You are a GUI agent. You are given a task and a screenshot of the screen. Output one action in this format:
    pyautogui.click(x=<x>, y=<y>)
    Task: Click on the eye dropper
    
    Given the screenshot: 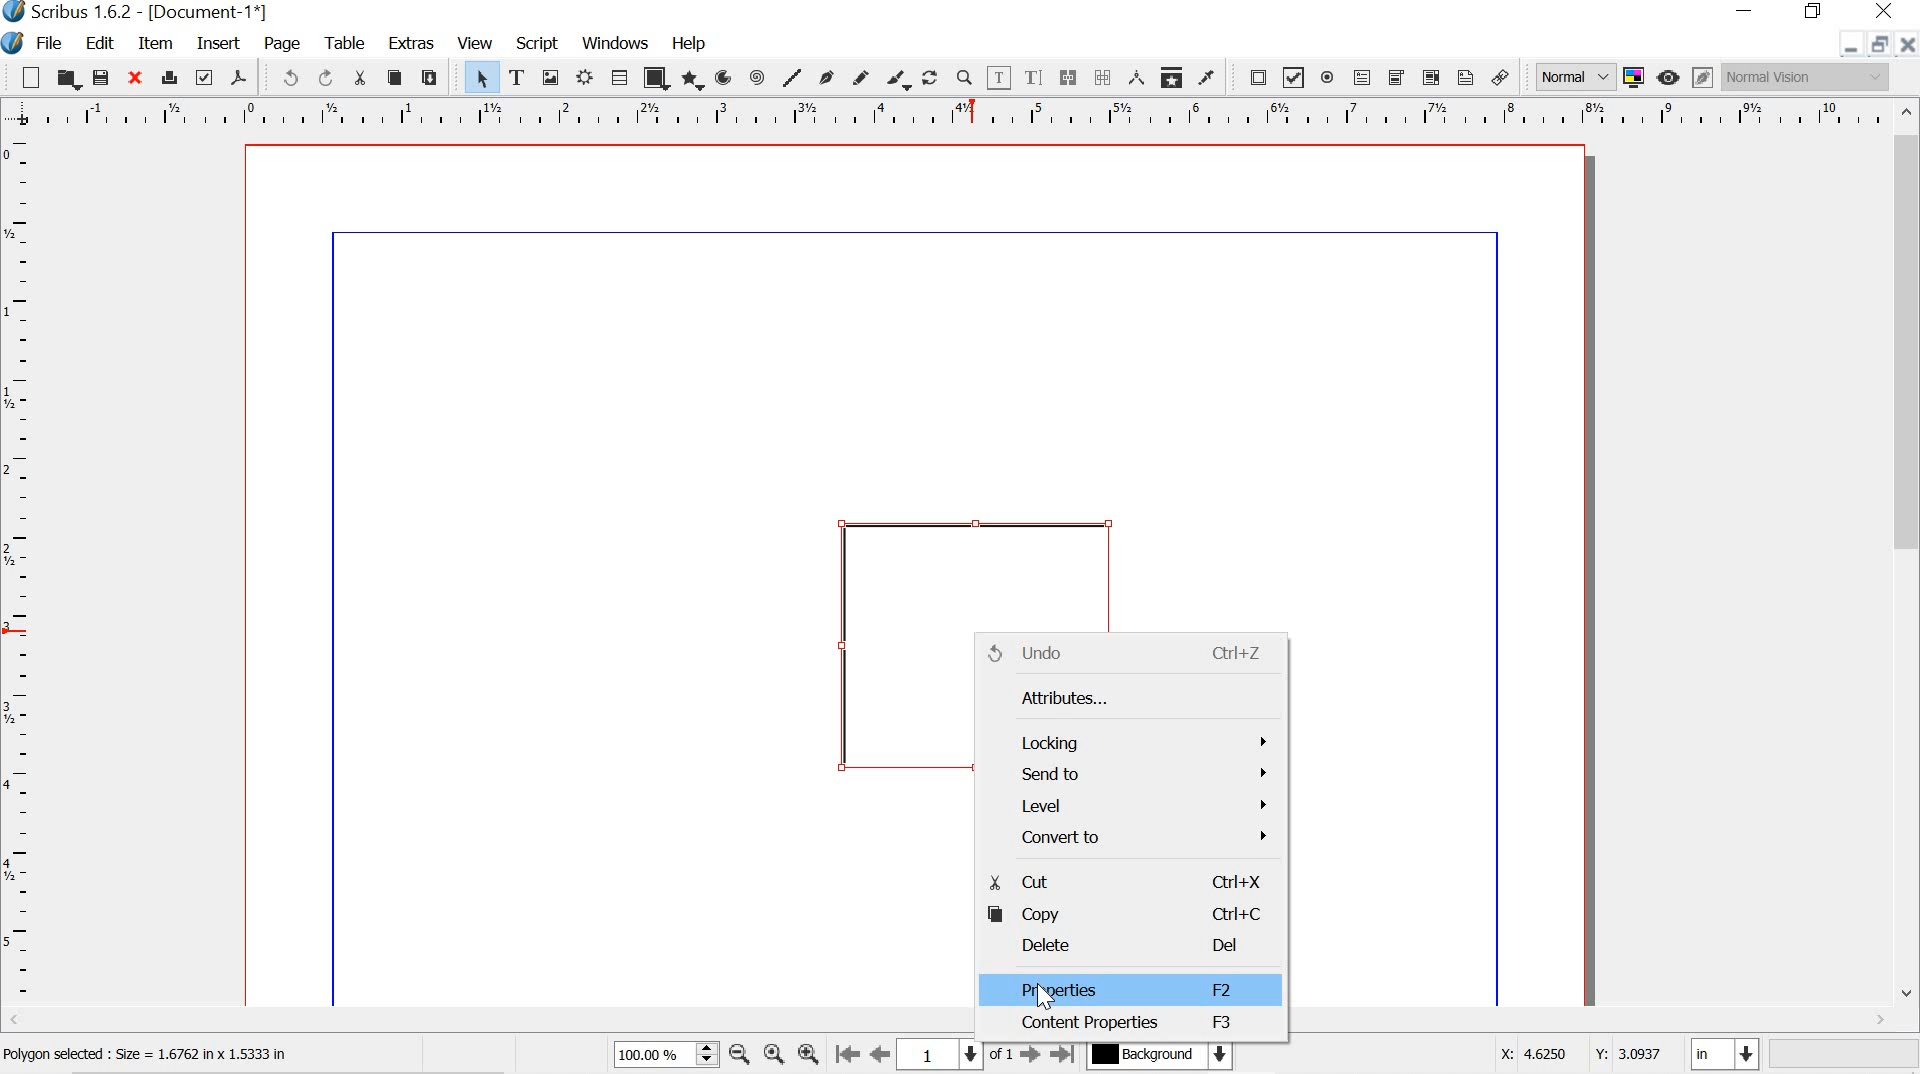 What is the action you would take?
    pyautogui.click(x=1206, y=78)
    